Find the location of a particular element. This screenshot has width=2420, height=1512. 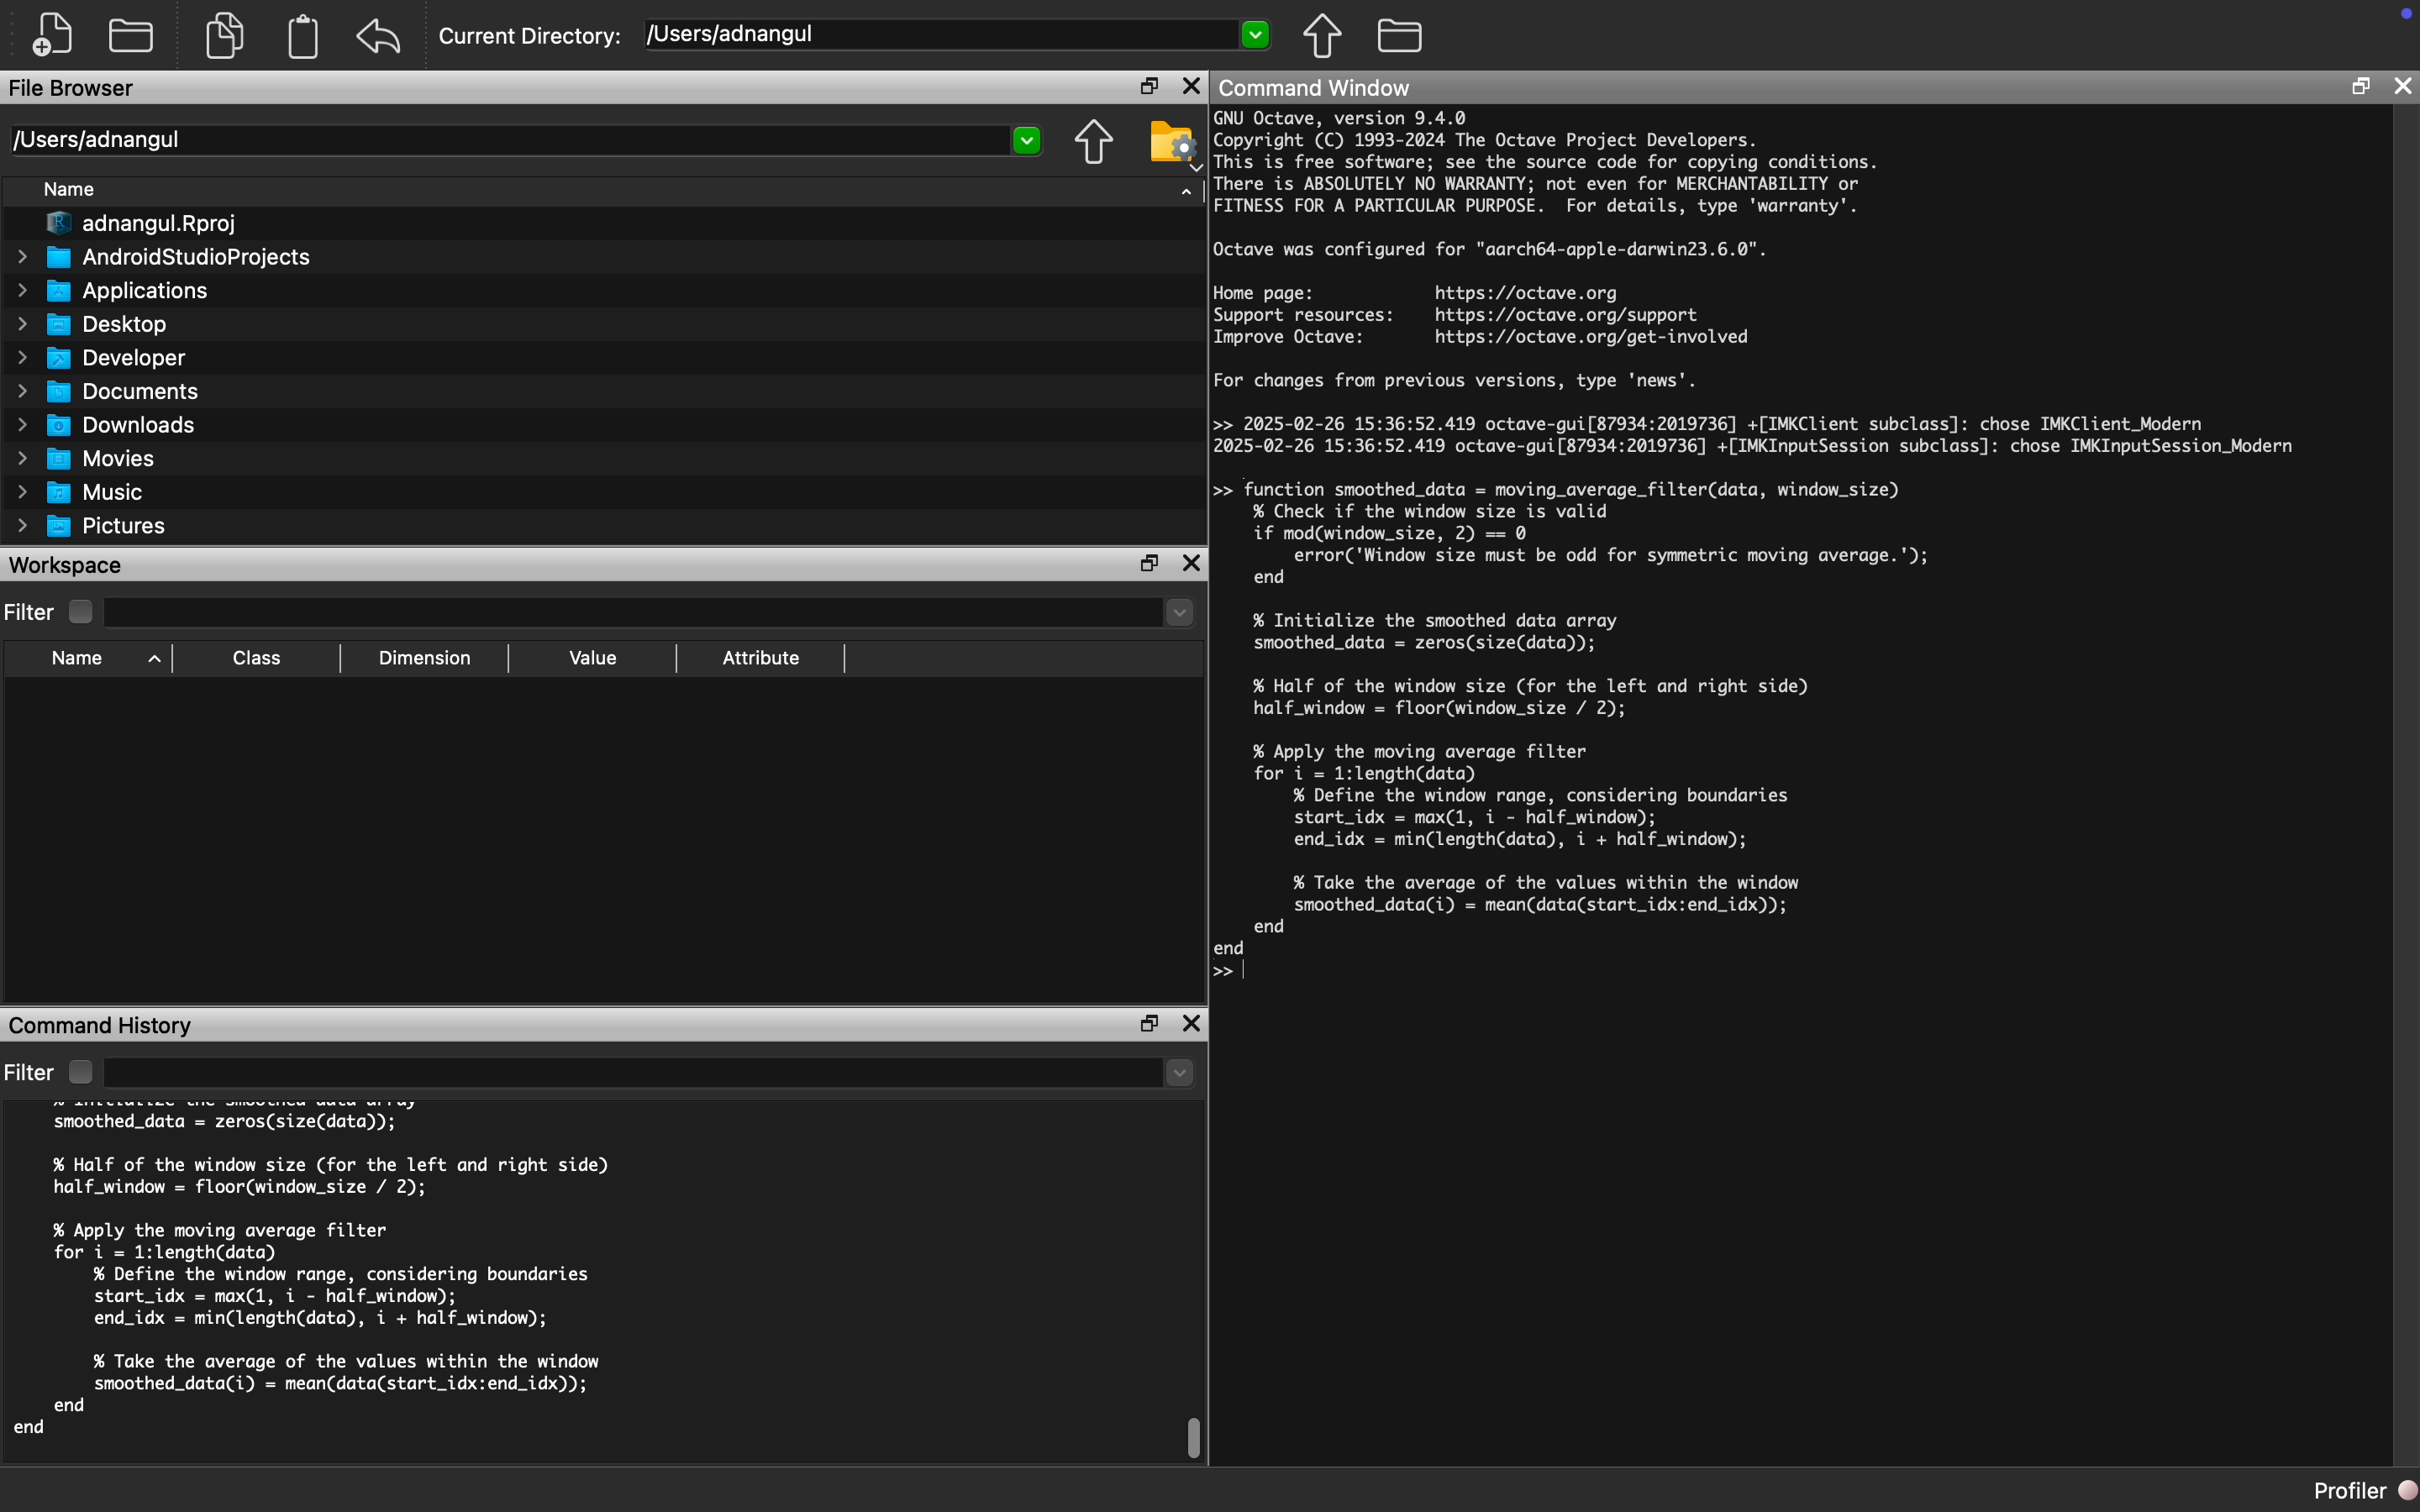

Current Directory: is located at coordinates (534, 39).